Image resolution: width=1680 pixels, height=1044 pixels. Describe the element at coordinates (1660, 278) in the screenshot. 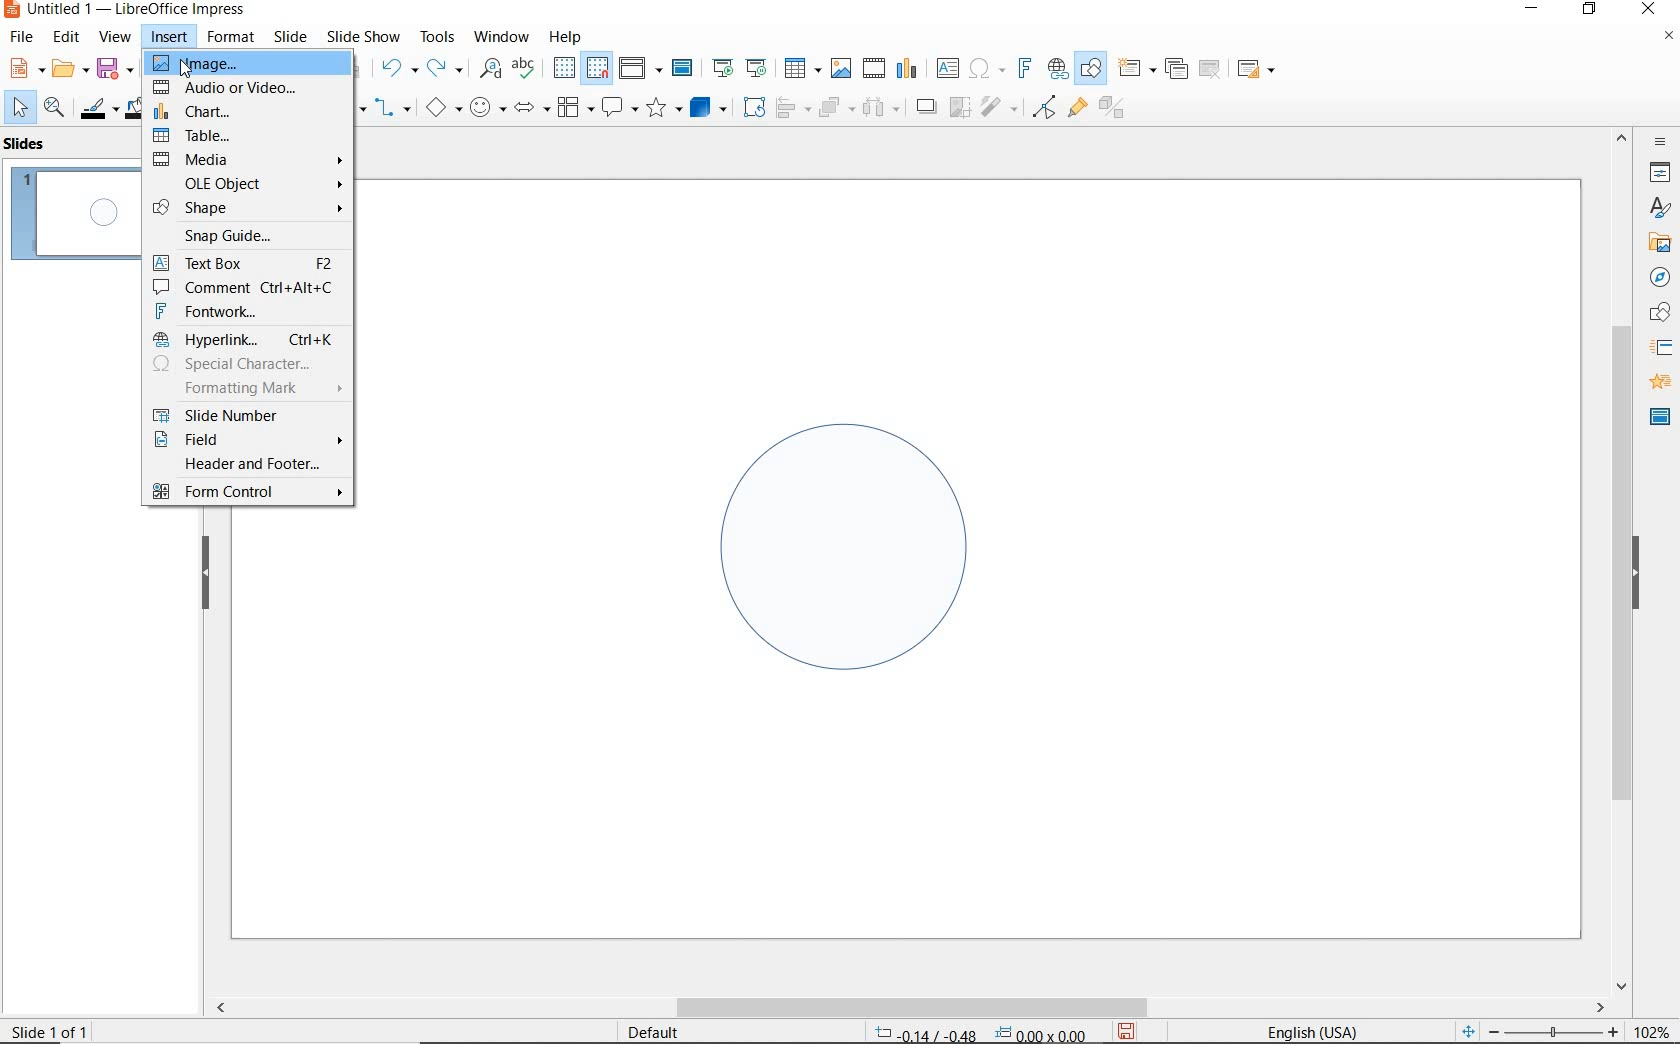

I see `navigator` at that location.